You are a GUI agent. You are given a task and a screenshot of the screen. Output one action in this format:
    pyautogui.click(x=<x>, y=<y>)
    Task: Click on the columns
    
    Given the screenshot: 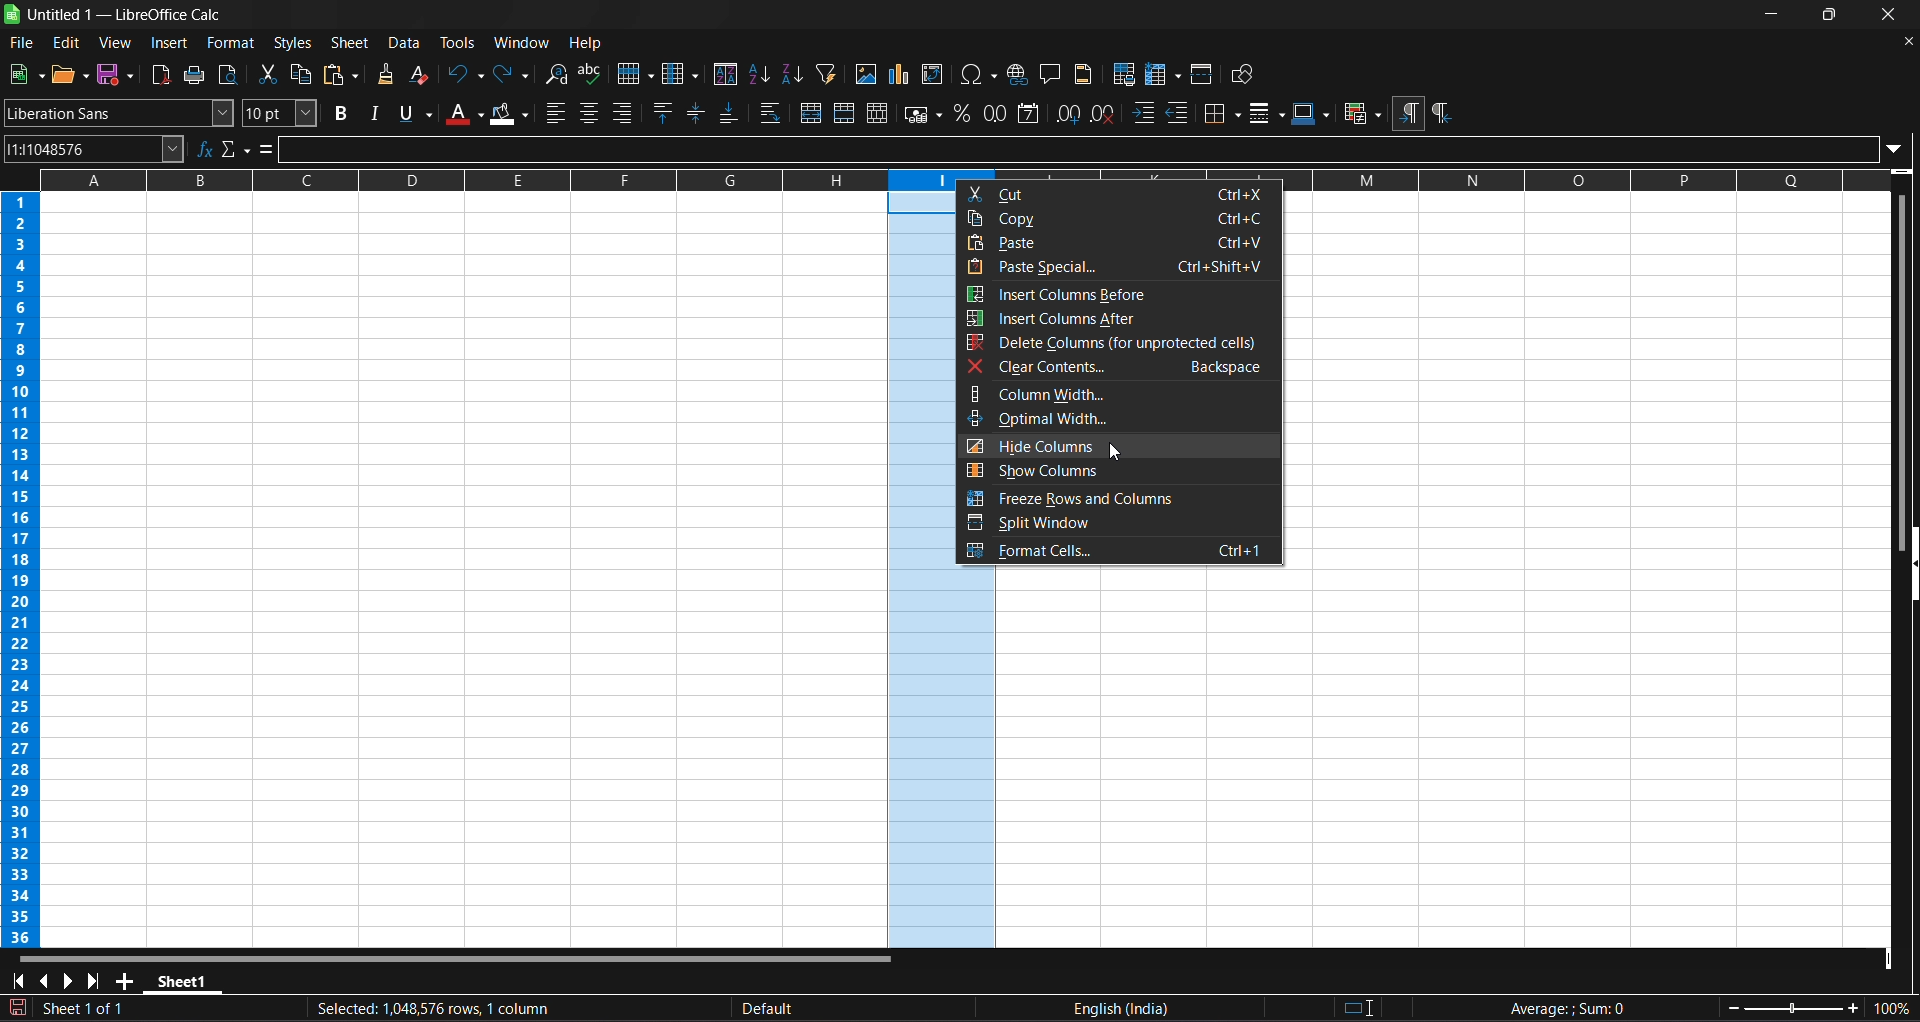 What is the action you would take?
    pyautogui.click(x=27, y=569)
    